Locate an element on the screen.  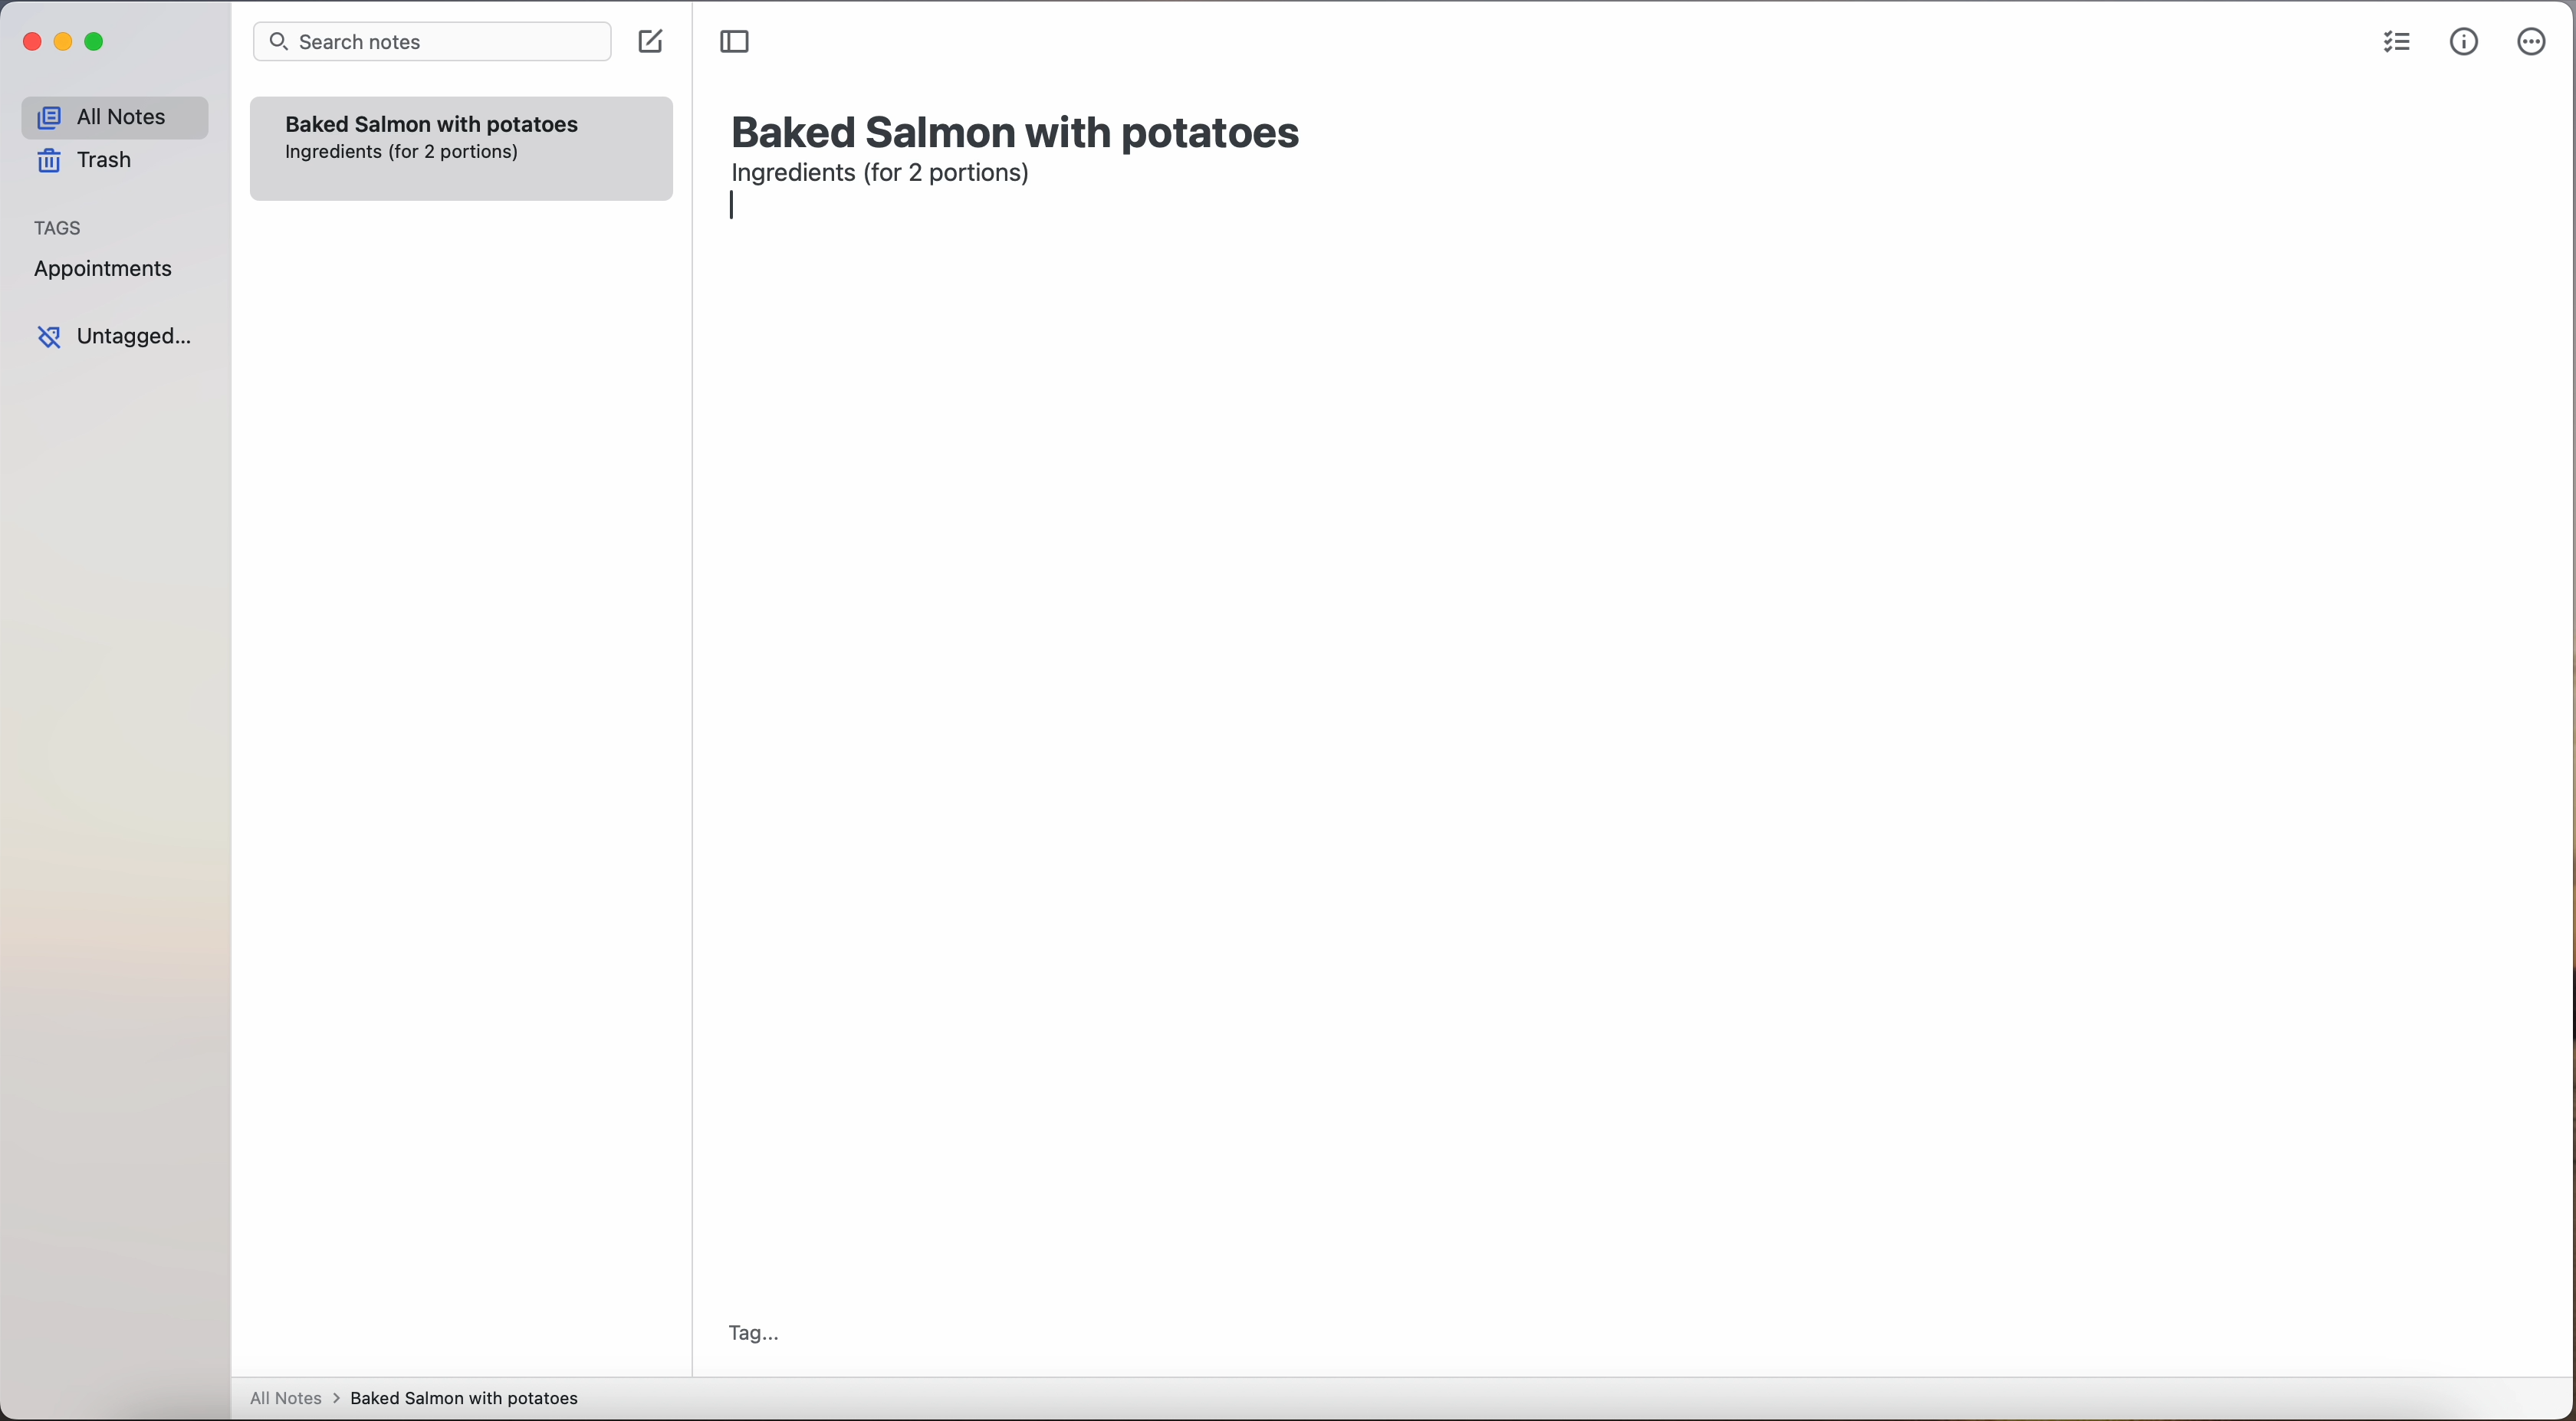
Baked Salmon with potatoes is located at coordinates (433, 120).